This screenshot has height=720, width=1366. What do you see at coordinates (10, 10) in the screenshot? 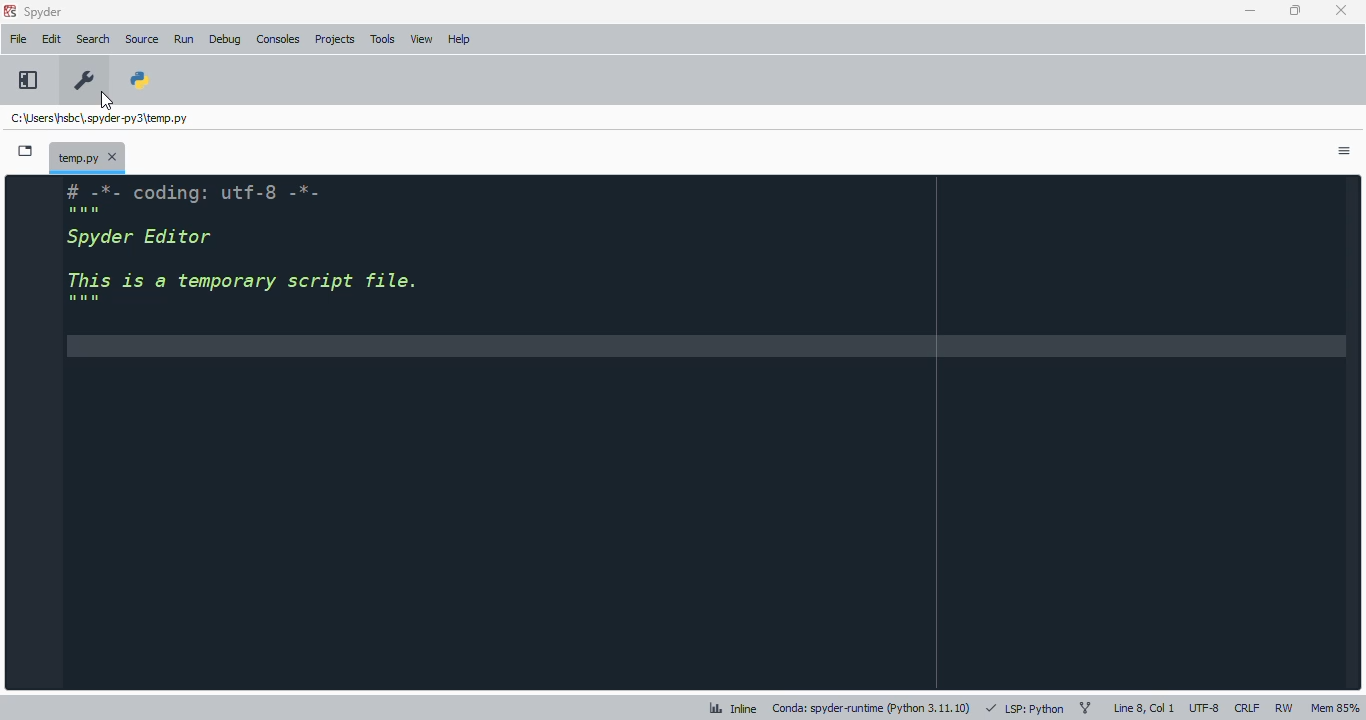
I see `logo` at bounding box center [10, 10].